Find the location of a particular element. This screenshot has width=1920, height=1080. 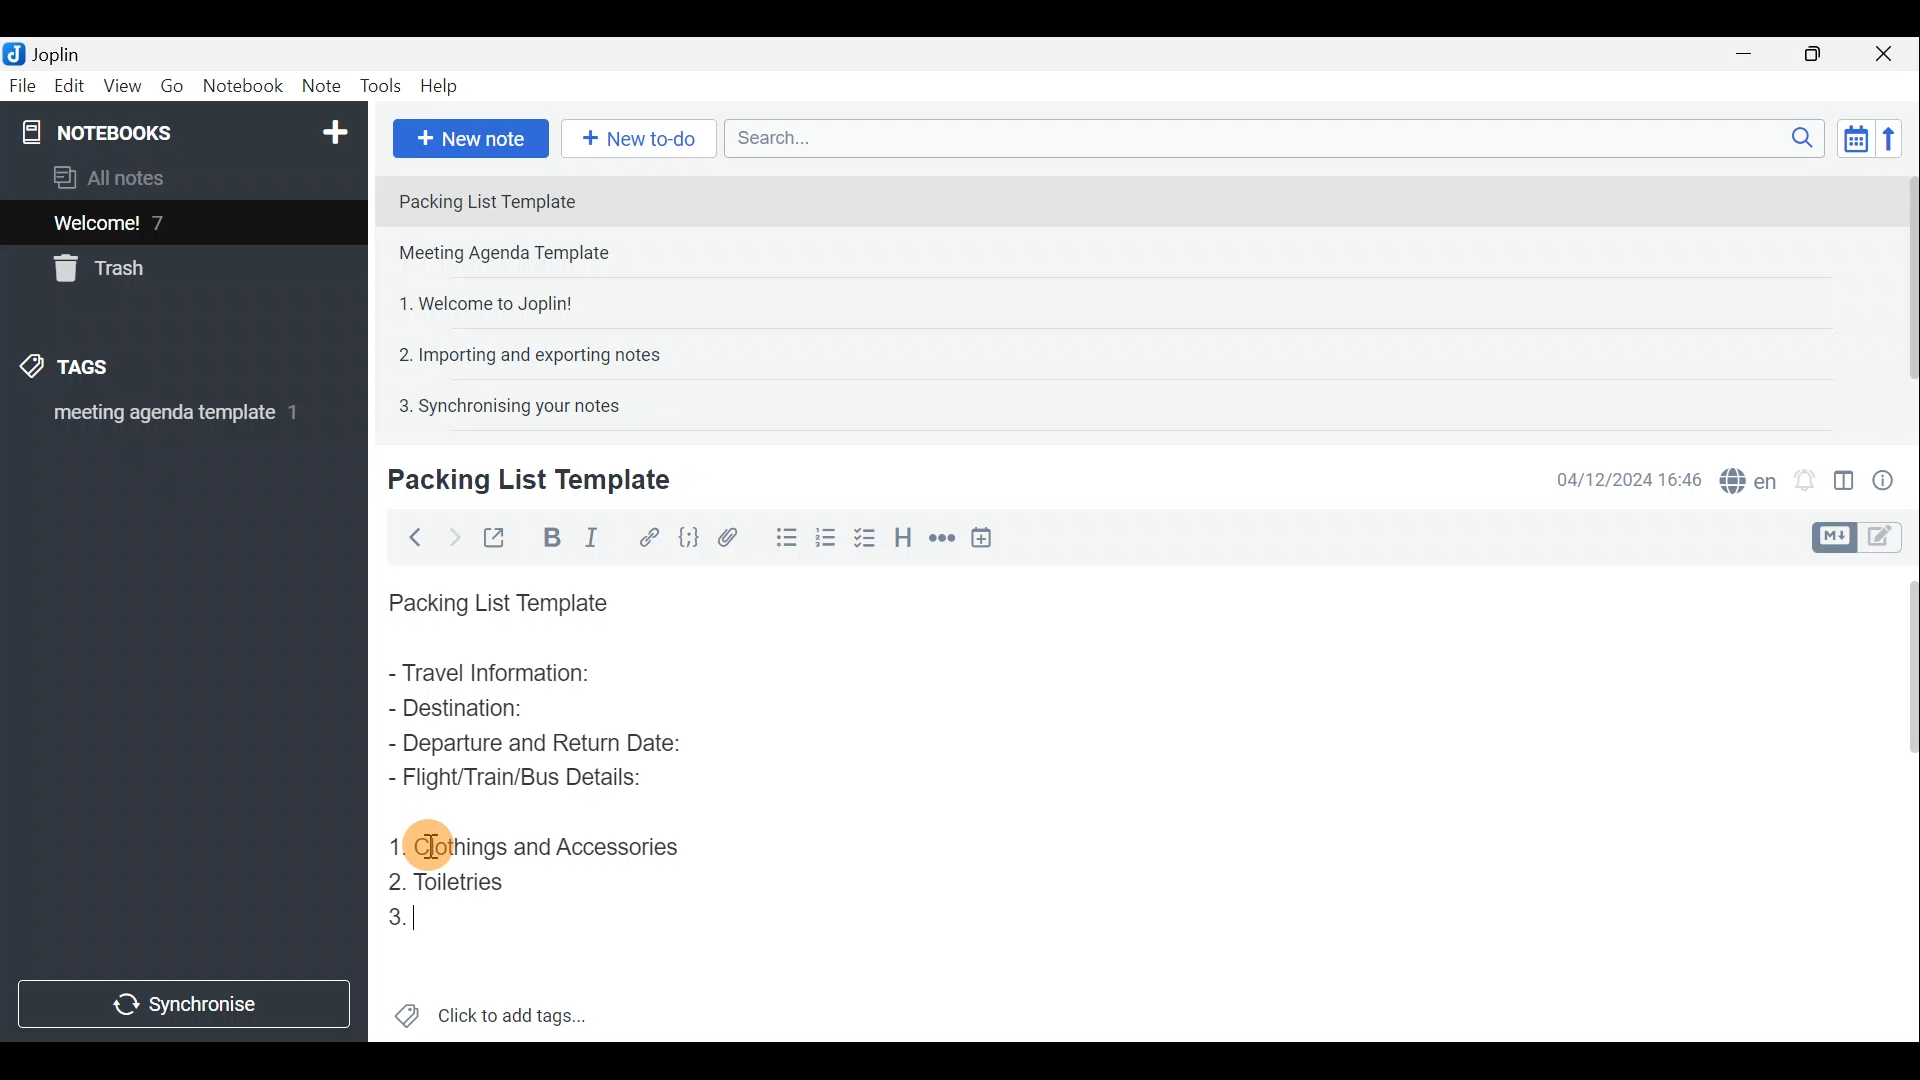

Reverse sort order is located at coordinates (1896, 137).